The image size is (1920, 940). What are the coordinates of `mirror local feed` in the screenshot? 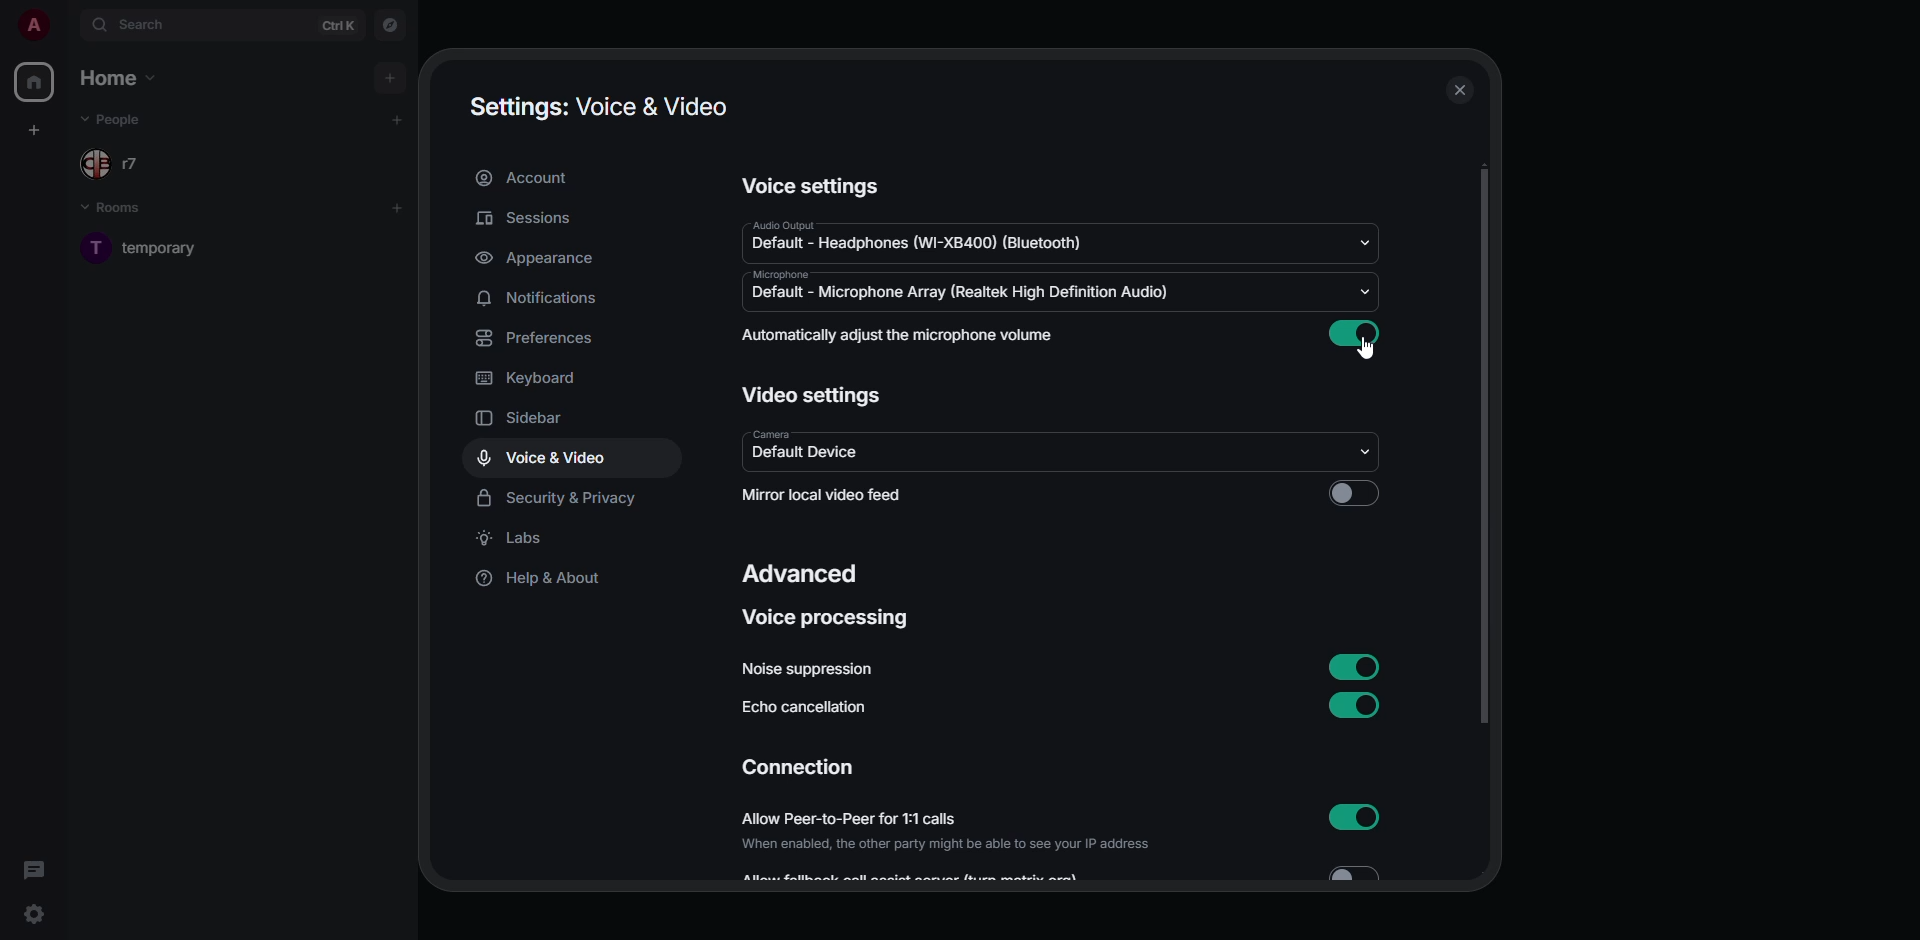 It's located at (822, 492).